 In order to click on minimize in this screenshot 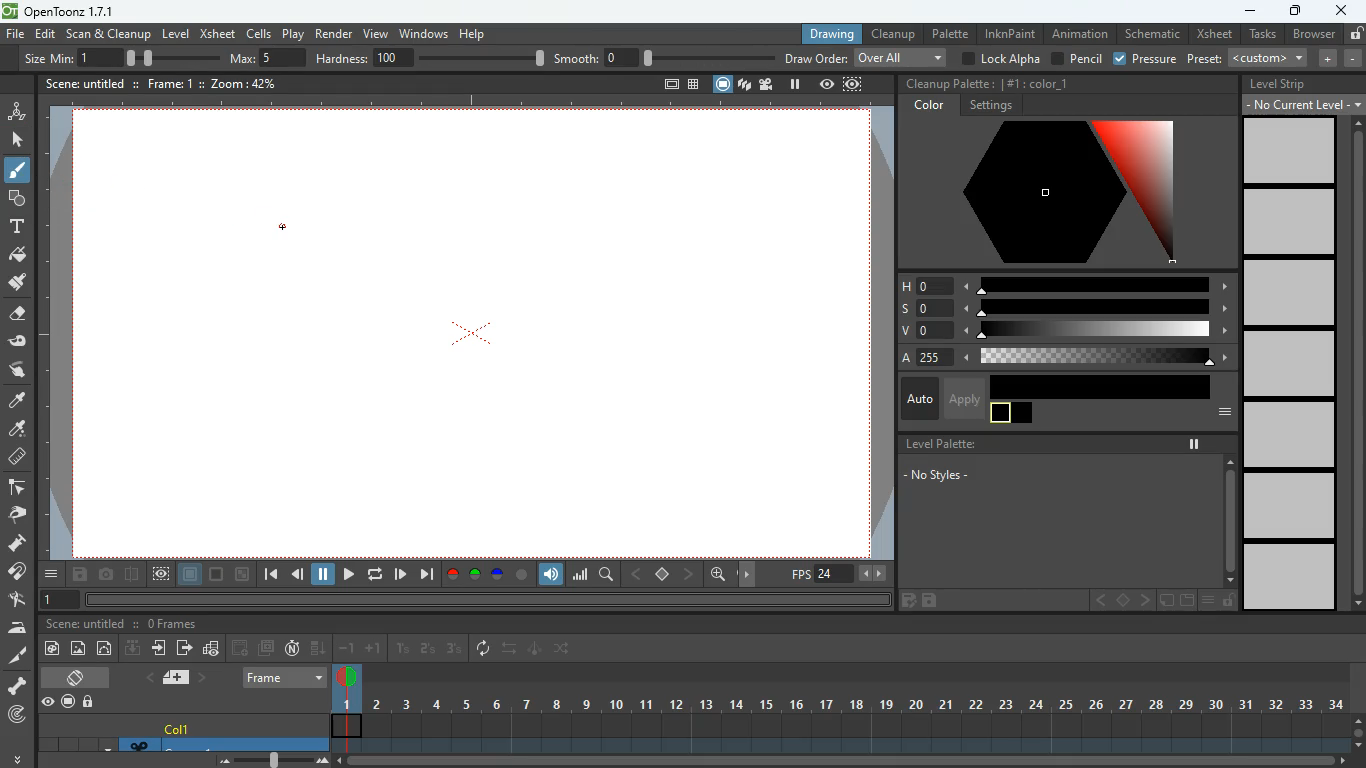, I will do `click(1248, 12)`.